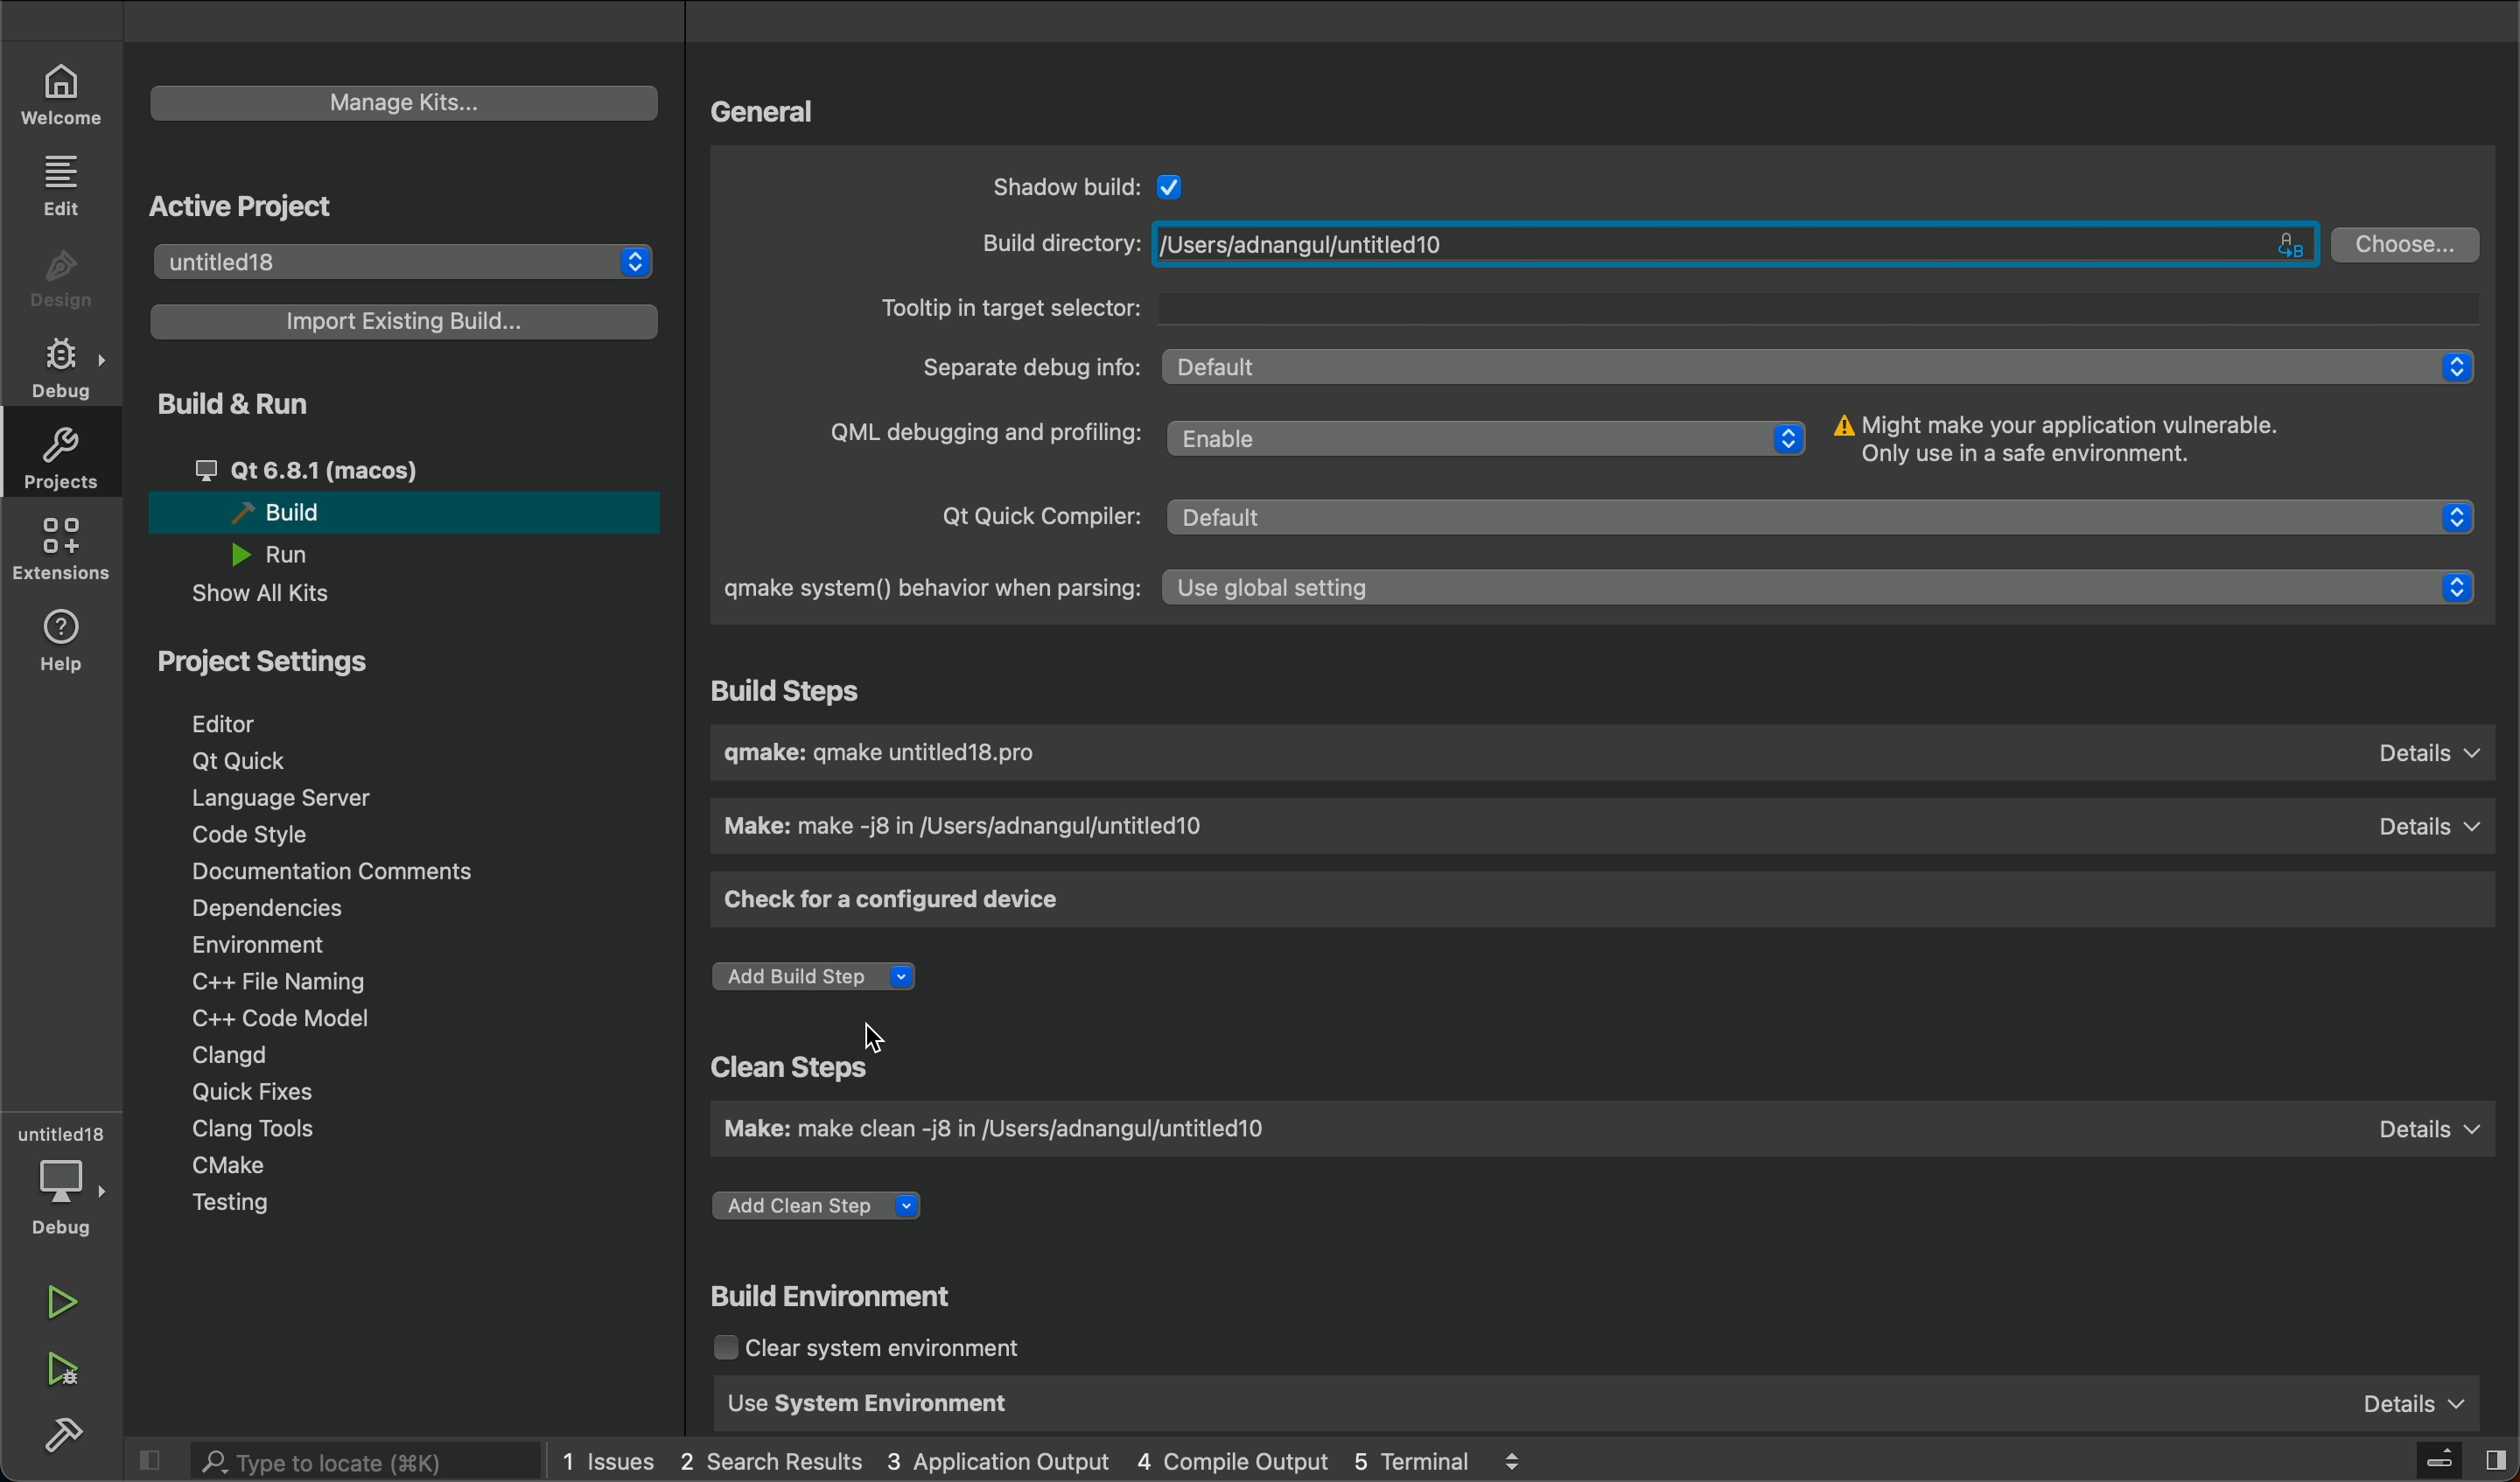 The image size is (2520, 1482). What do you see at coordinates (265, 593) in the screenshot?
I see `Show All Kits` at bounding box center [265, 593].